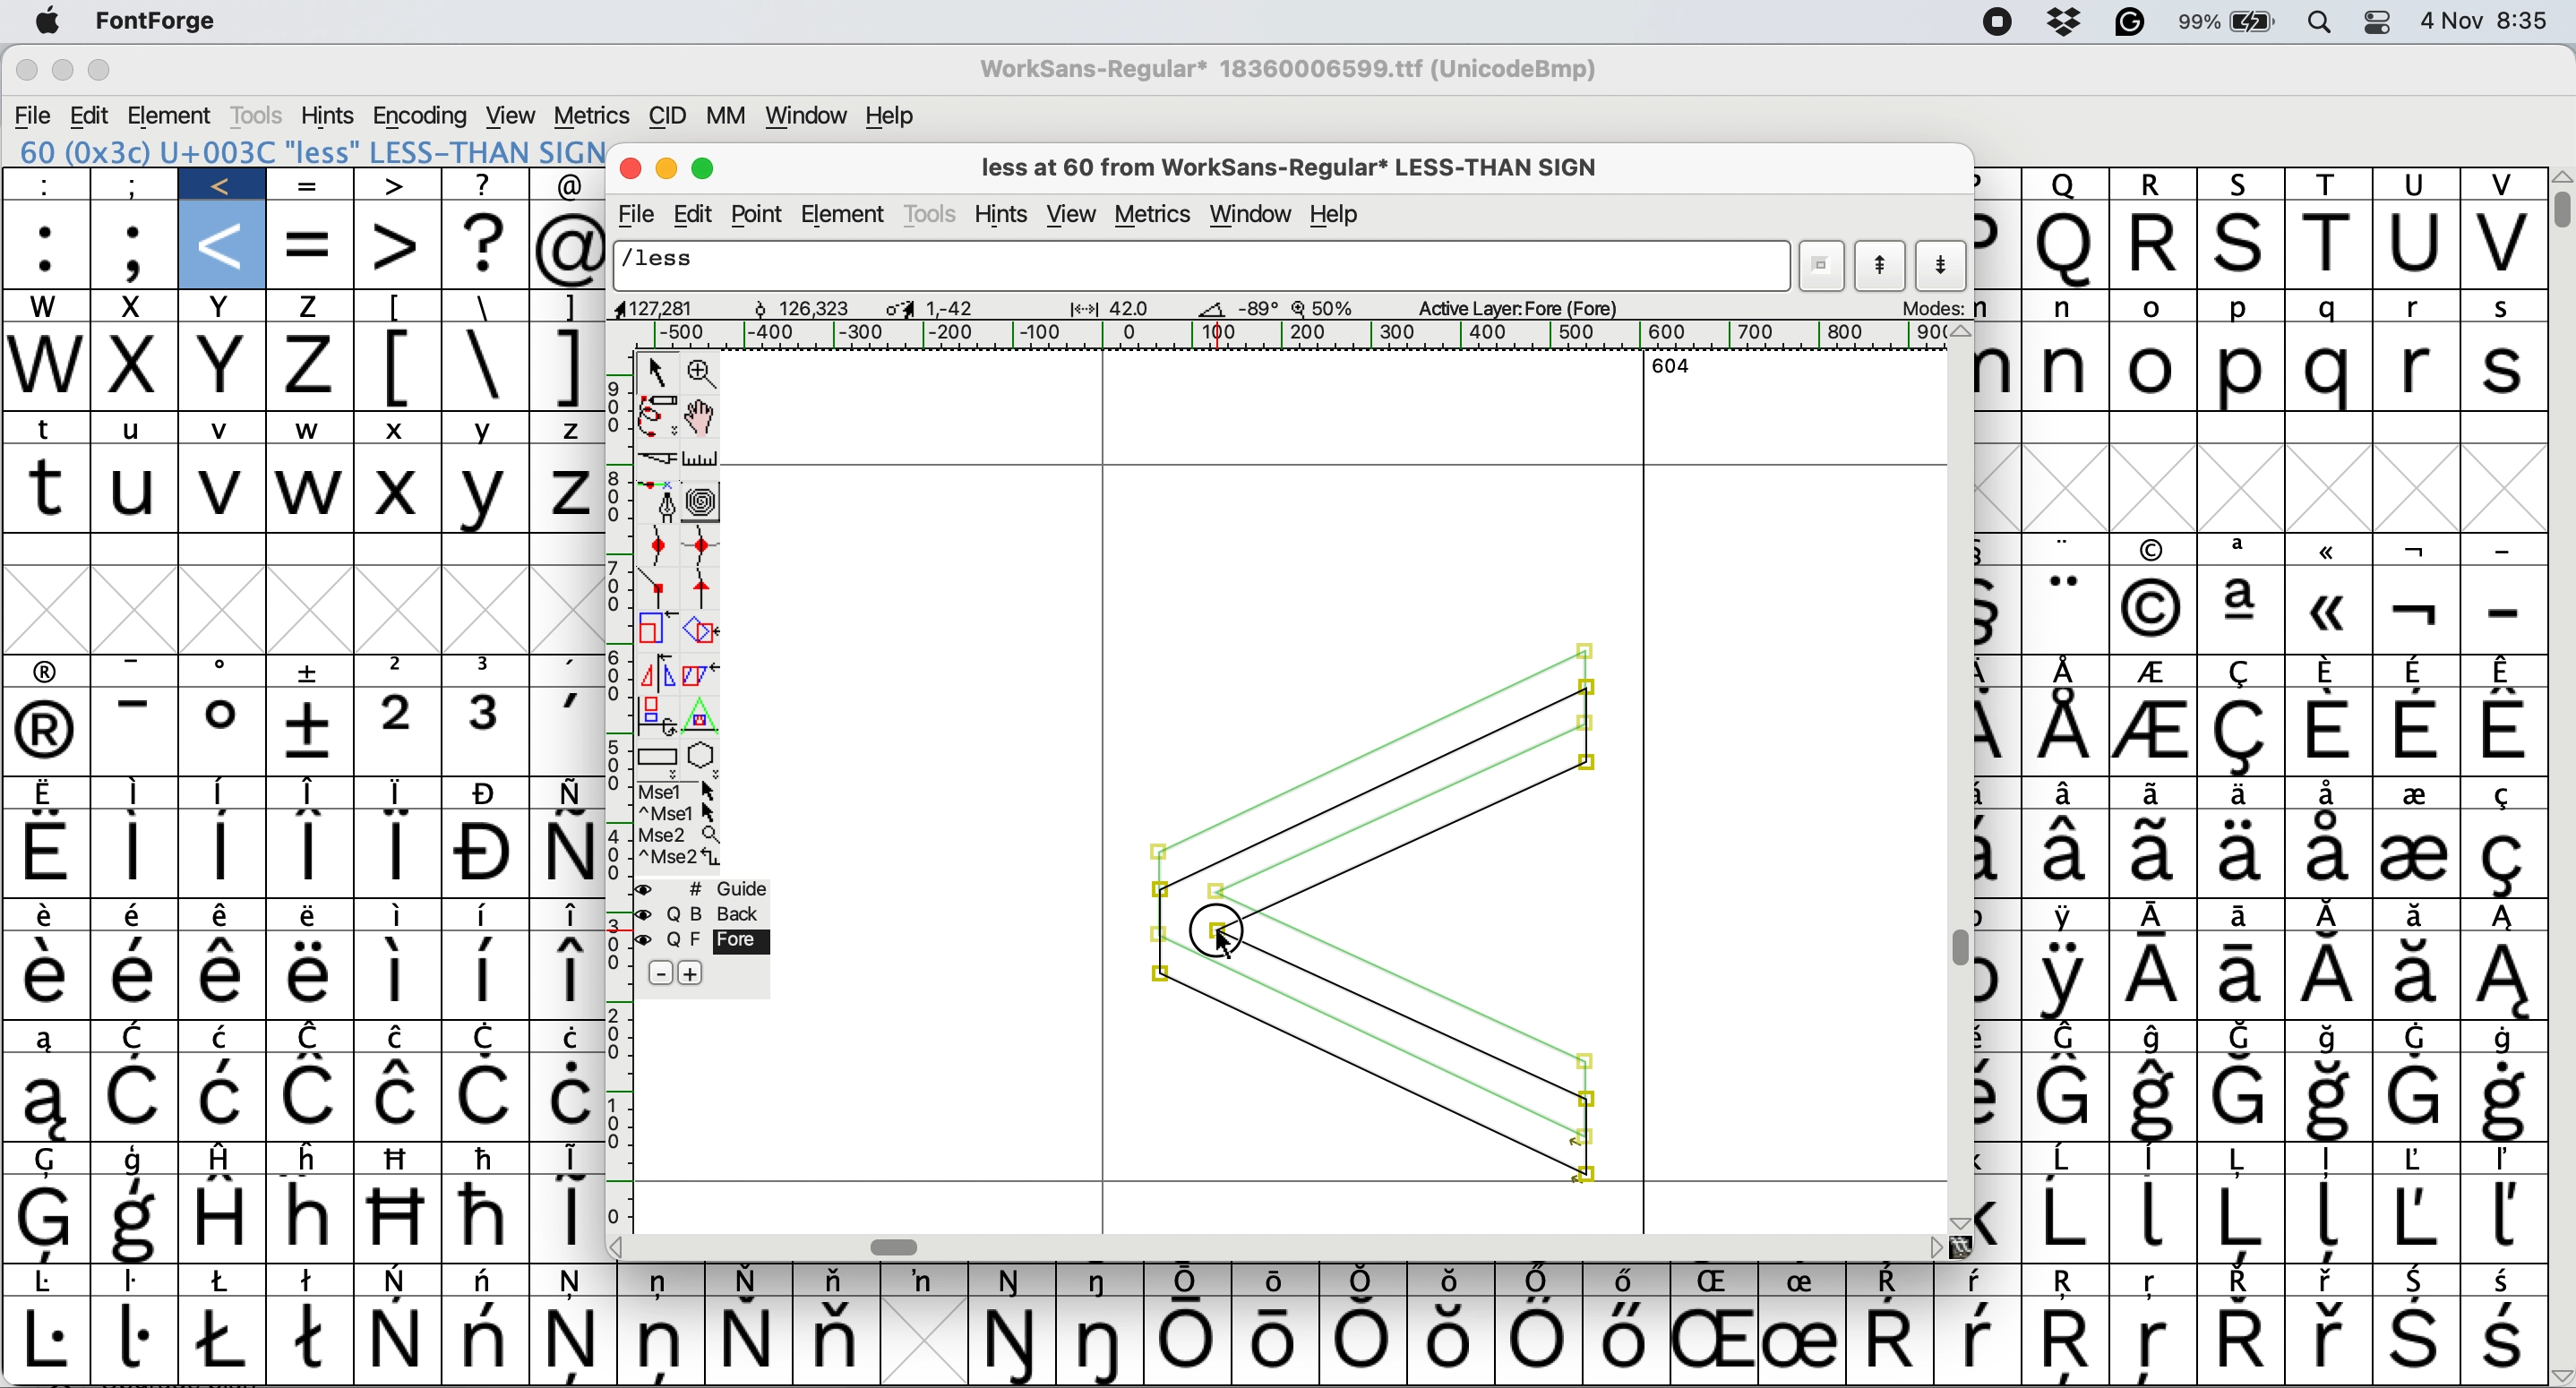 Image resolution: width=2576 pixels, height=1388 pixels. What do you see at coordinates (939, 306) in the screenshot?
I see `glyph dimensions` at bounding box center [939, 306].